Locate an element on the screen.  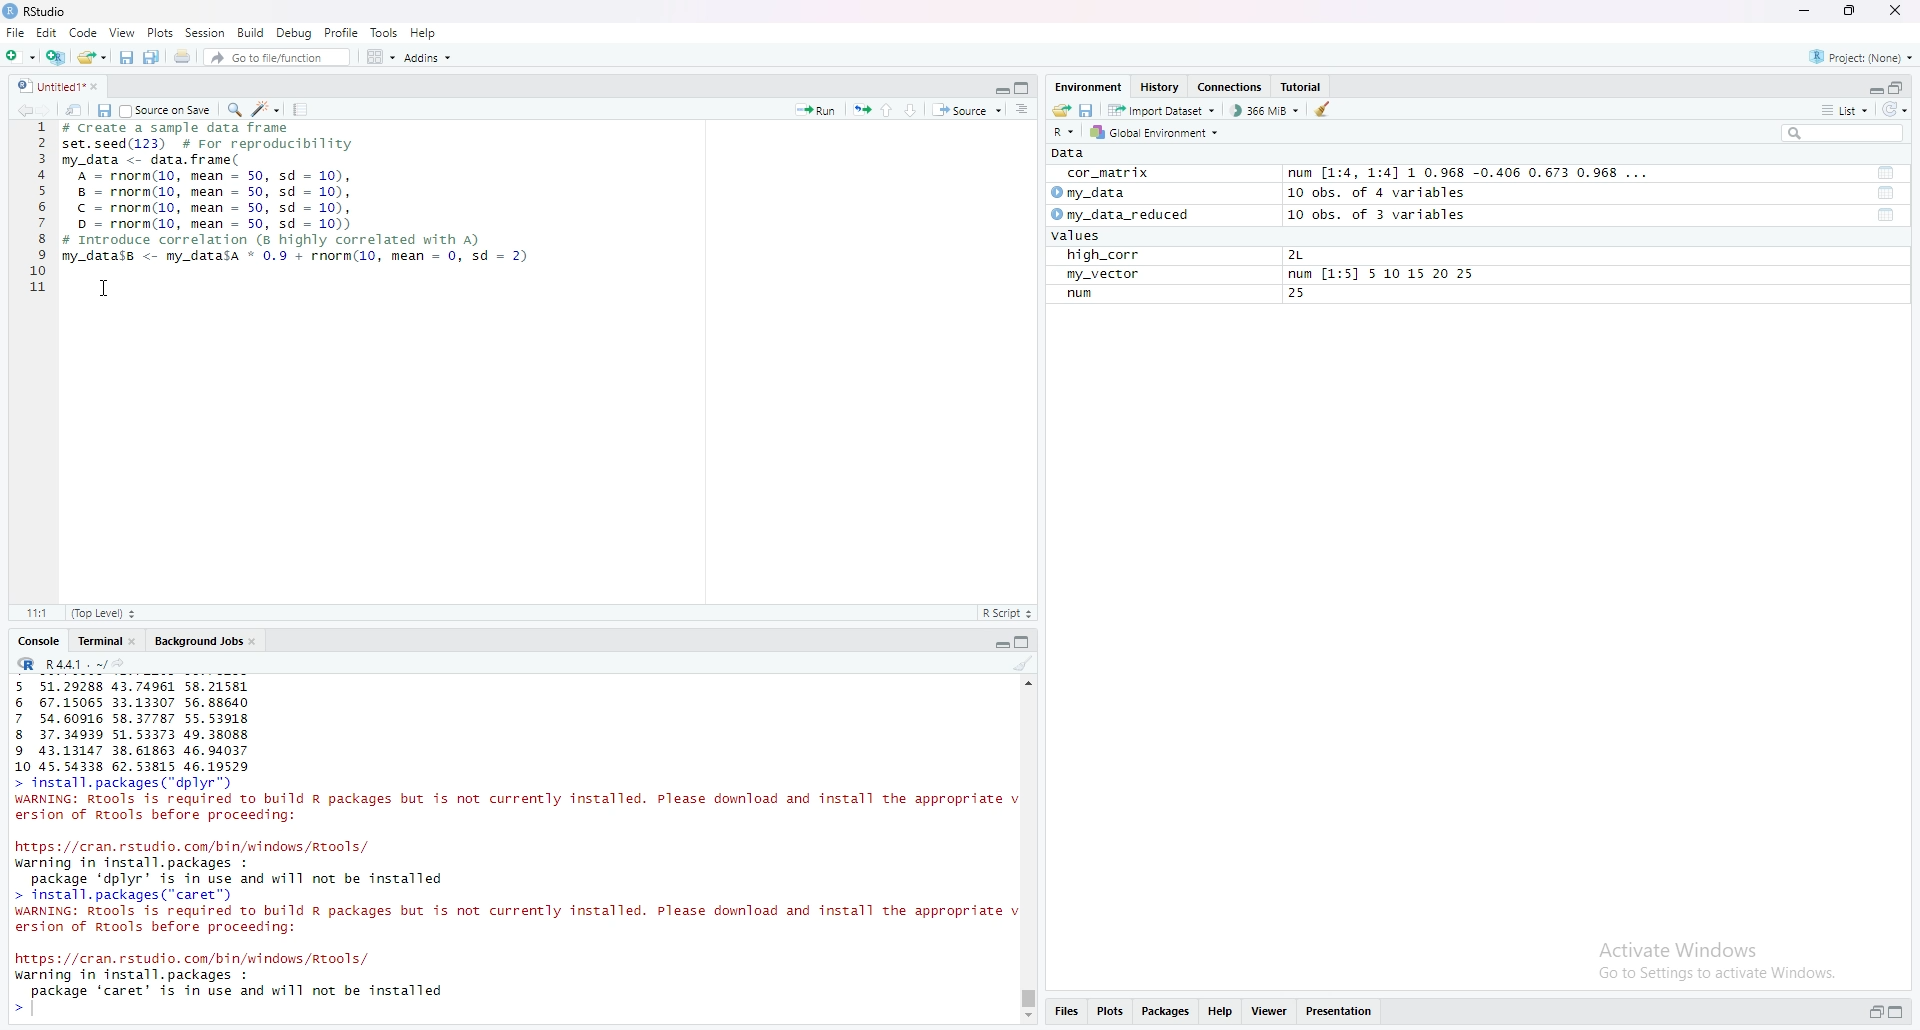
https: //cran. rstudio. com/bin/windows /Rtools/
warning in install. packages :
package ‘dplyr’ is in use and will not be installed
> install. packages (“caret”)
WARNING: RTools is required to build R packages but is not currently installed. Please download and install the appropriate v
ersion of Rtools before proceeding: is located at coordinates (514, 890).